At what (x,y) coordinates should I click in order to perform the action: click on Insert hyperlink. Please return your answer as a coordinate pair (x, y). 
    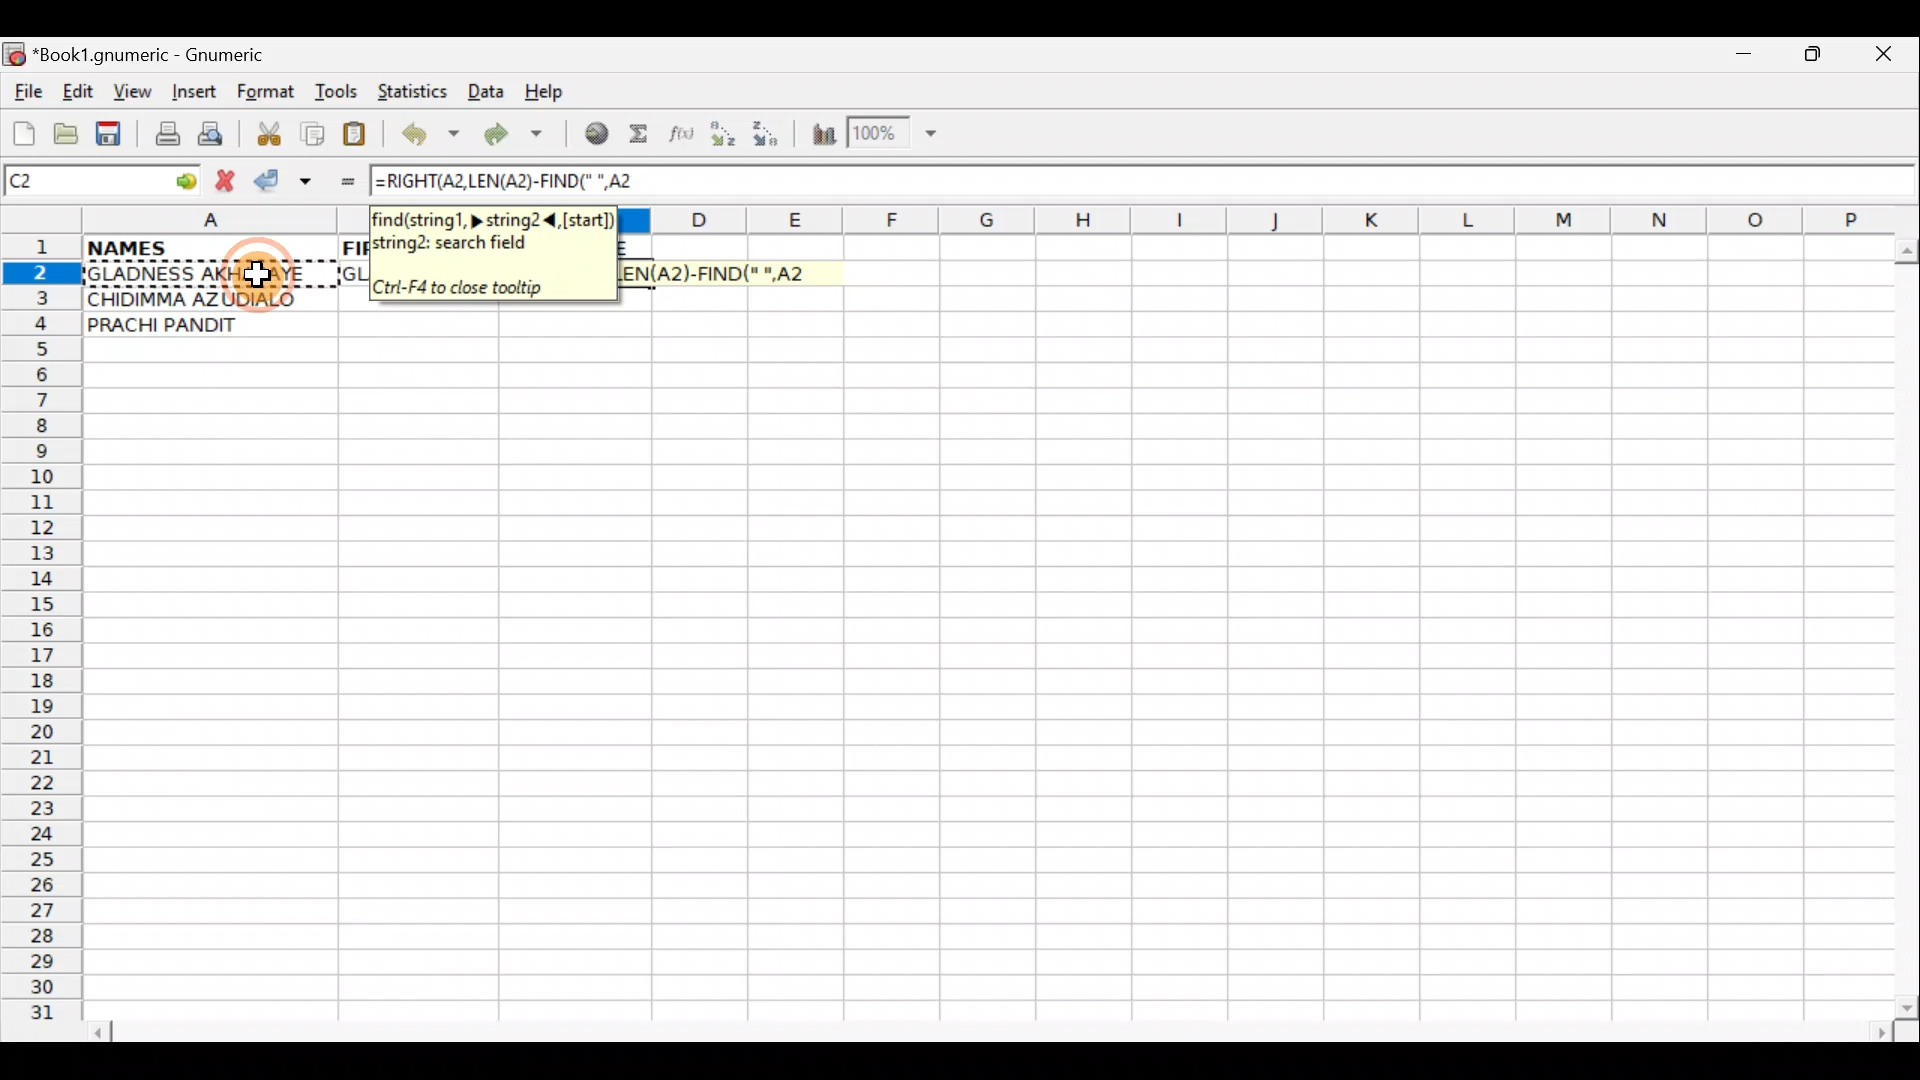
    Looking at the image, I should click on (593, 135).